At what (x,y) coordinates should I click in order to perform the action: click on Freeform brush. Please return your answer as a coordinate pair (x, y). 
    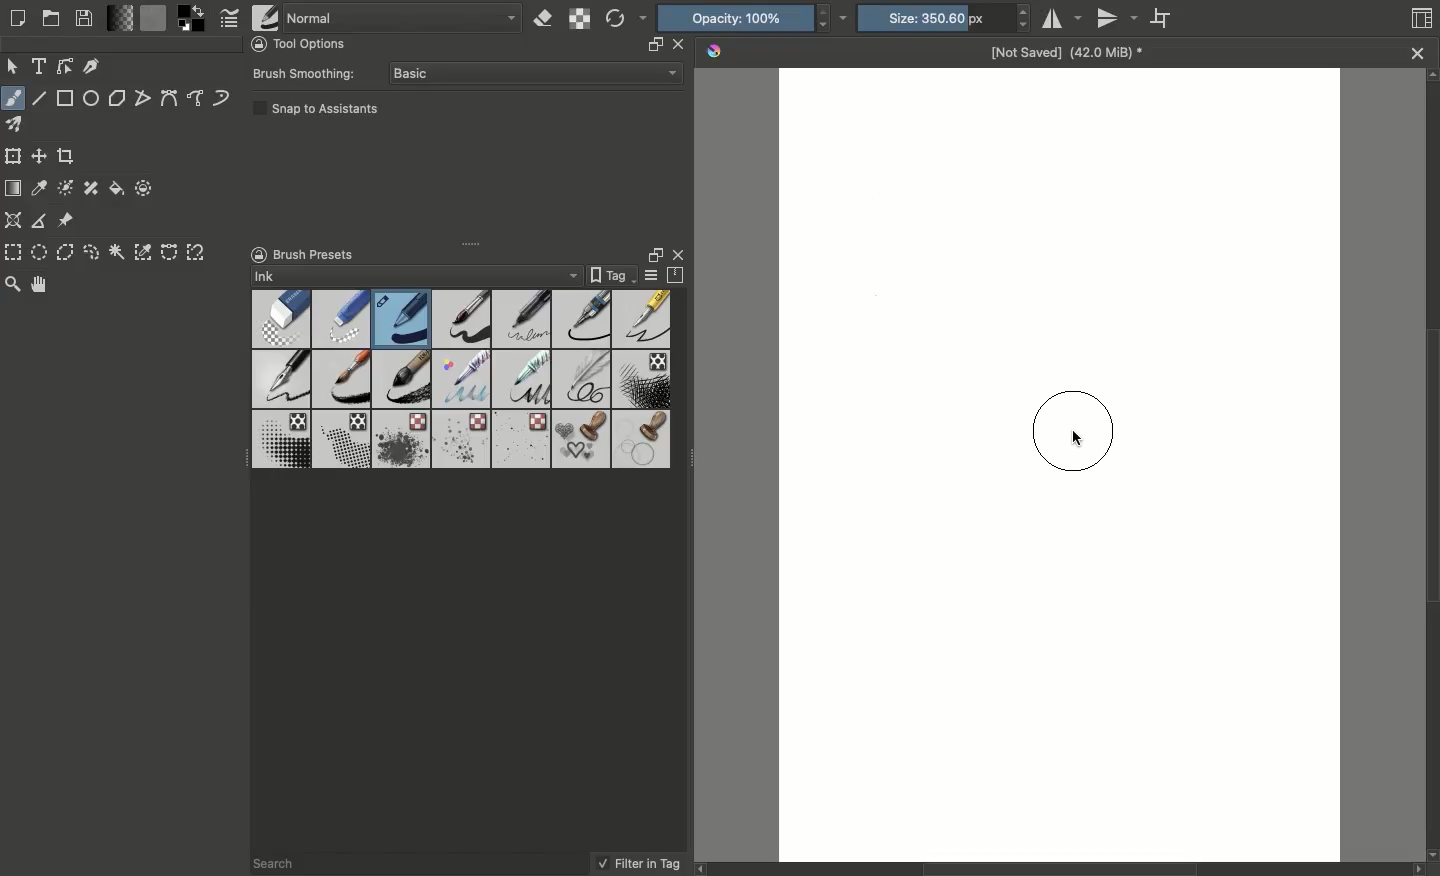
    Looking at the image, I should click on (13, 95).